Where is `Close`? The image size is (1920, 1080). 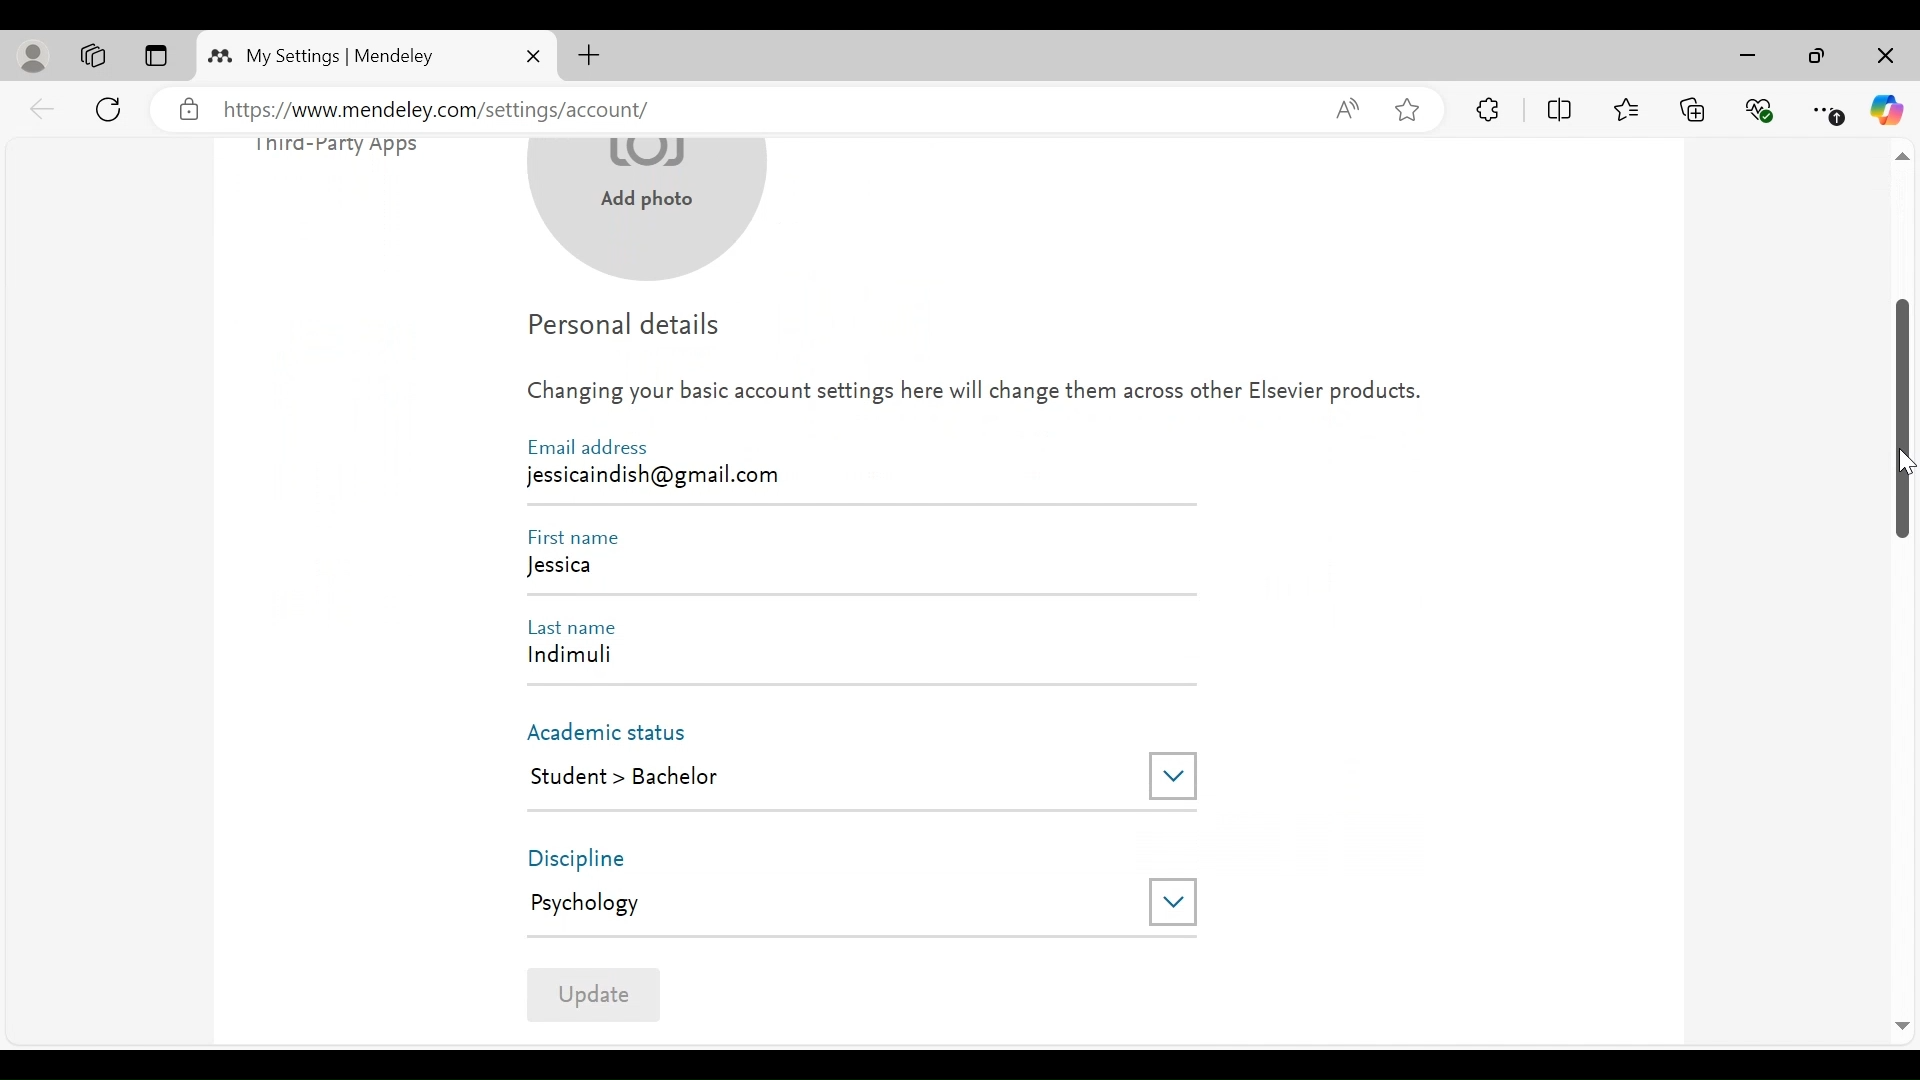 Close is located at coordinates (1883, 57).